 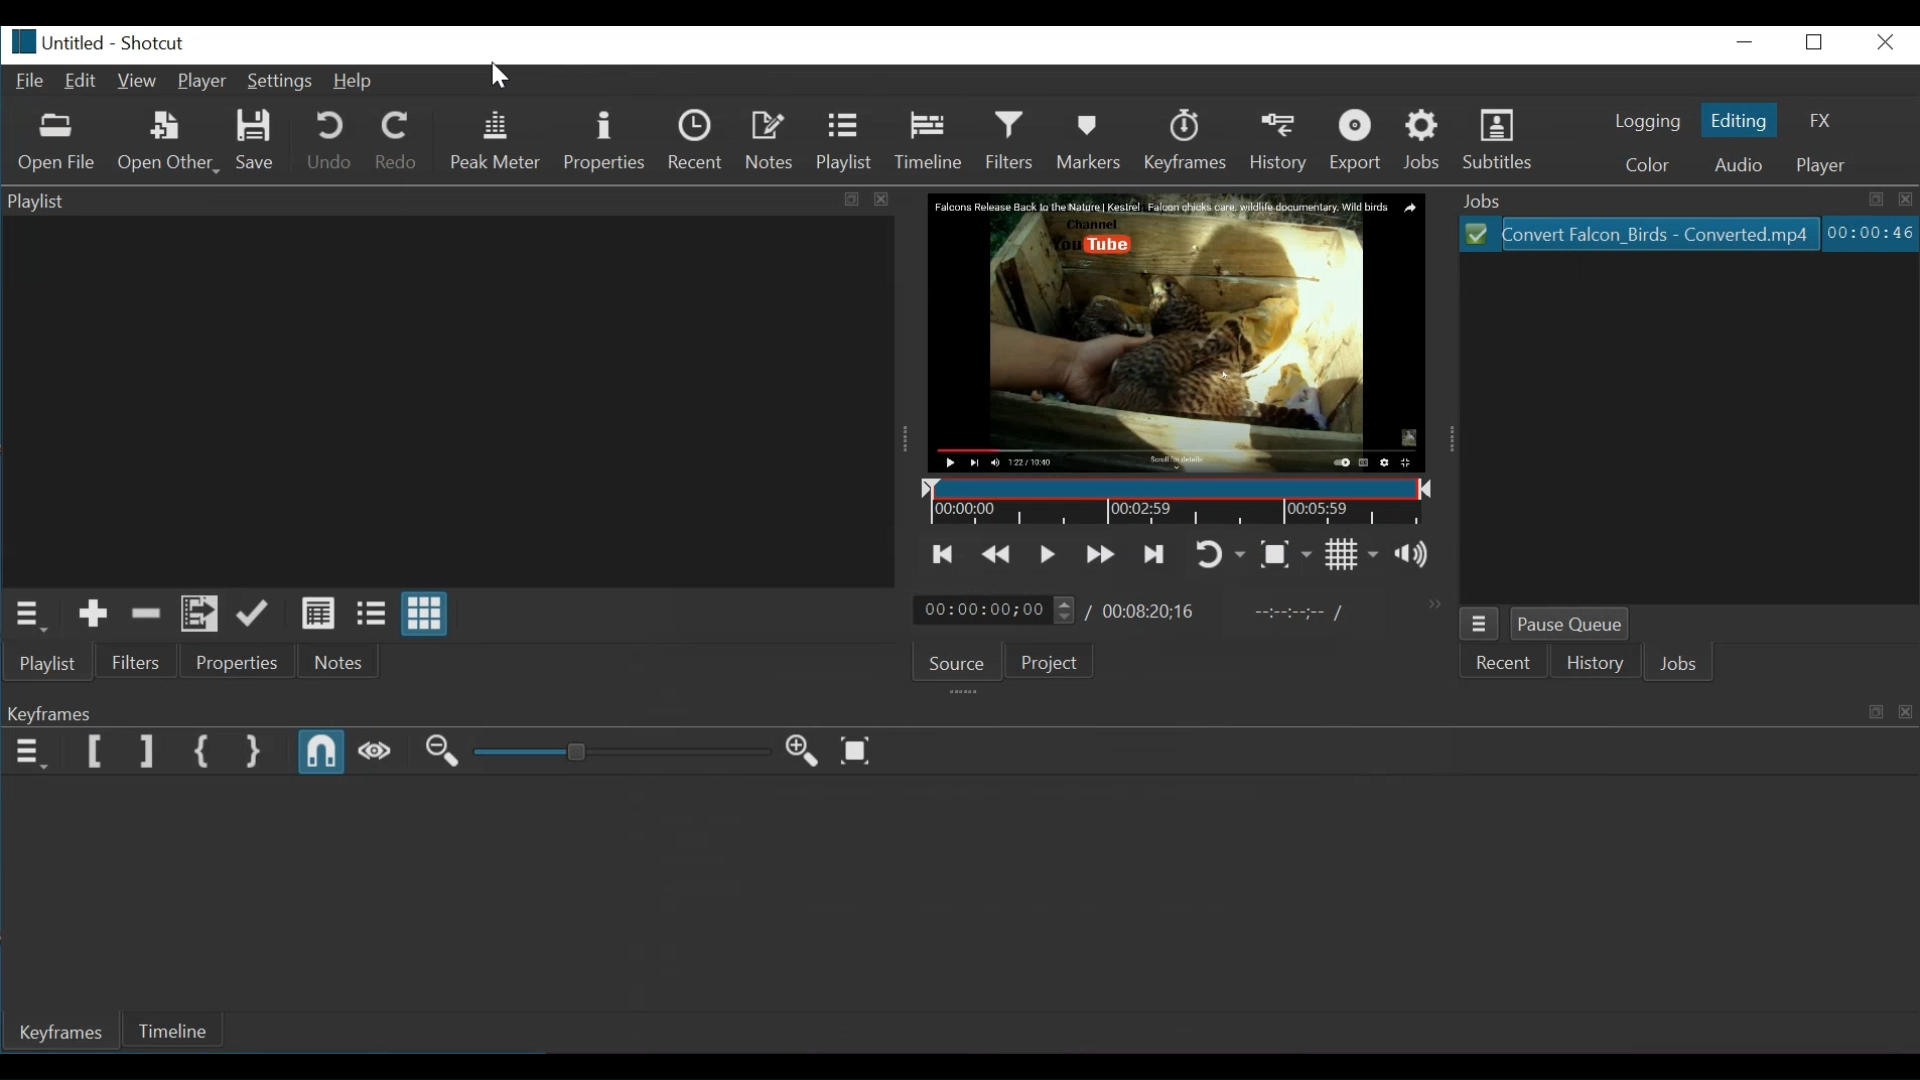 I want to click on History, so click(x=1281, y=141).